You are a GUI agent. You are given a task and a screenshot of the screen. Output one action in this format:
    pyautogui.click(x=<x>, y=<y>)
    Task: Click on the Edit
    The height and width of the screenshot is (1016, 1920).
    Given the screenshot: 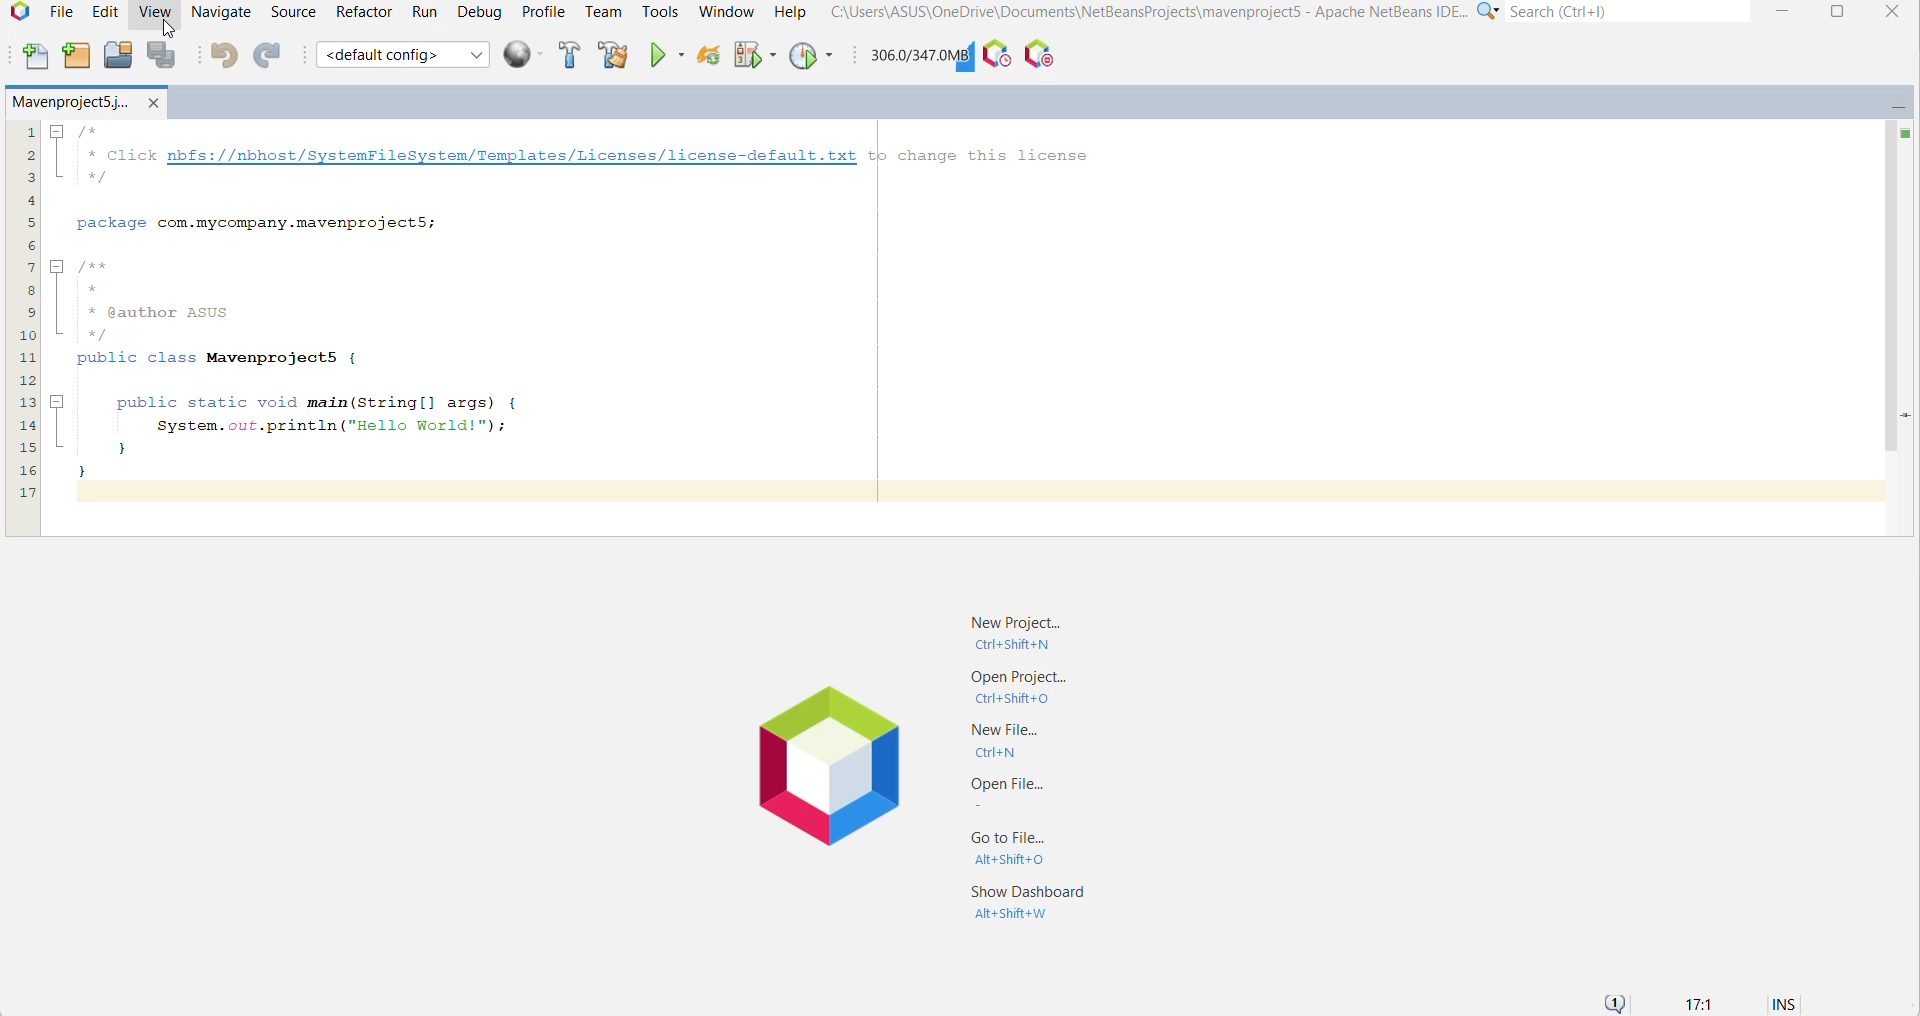 What is the action you would take?
    pyautogui.click(x=103, y=11)
    